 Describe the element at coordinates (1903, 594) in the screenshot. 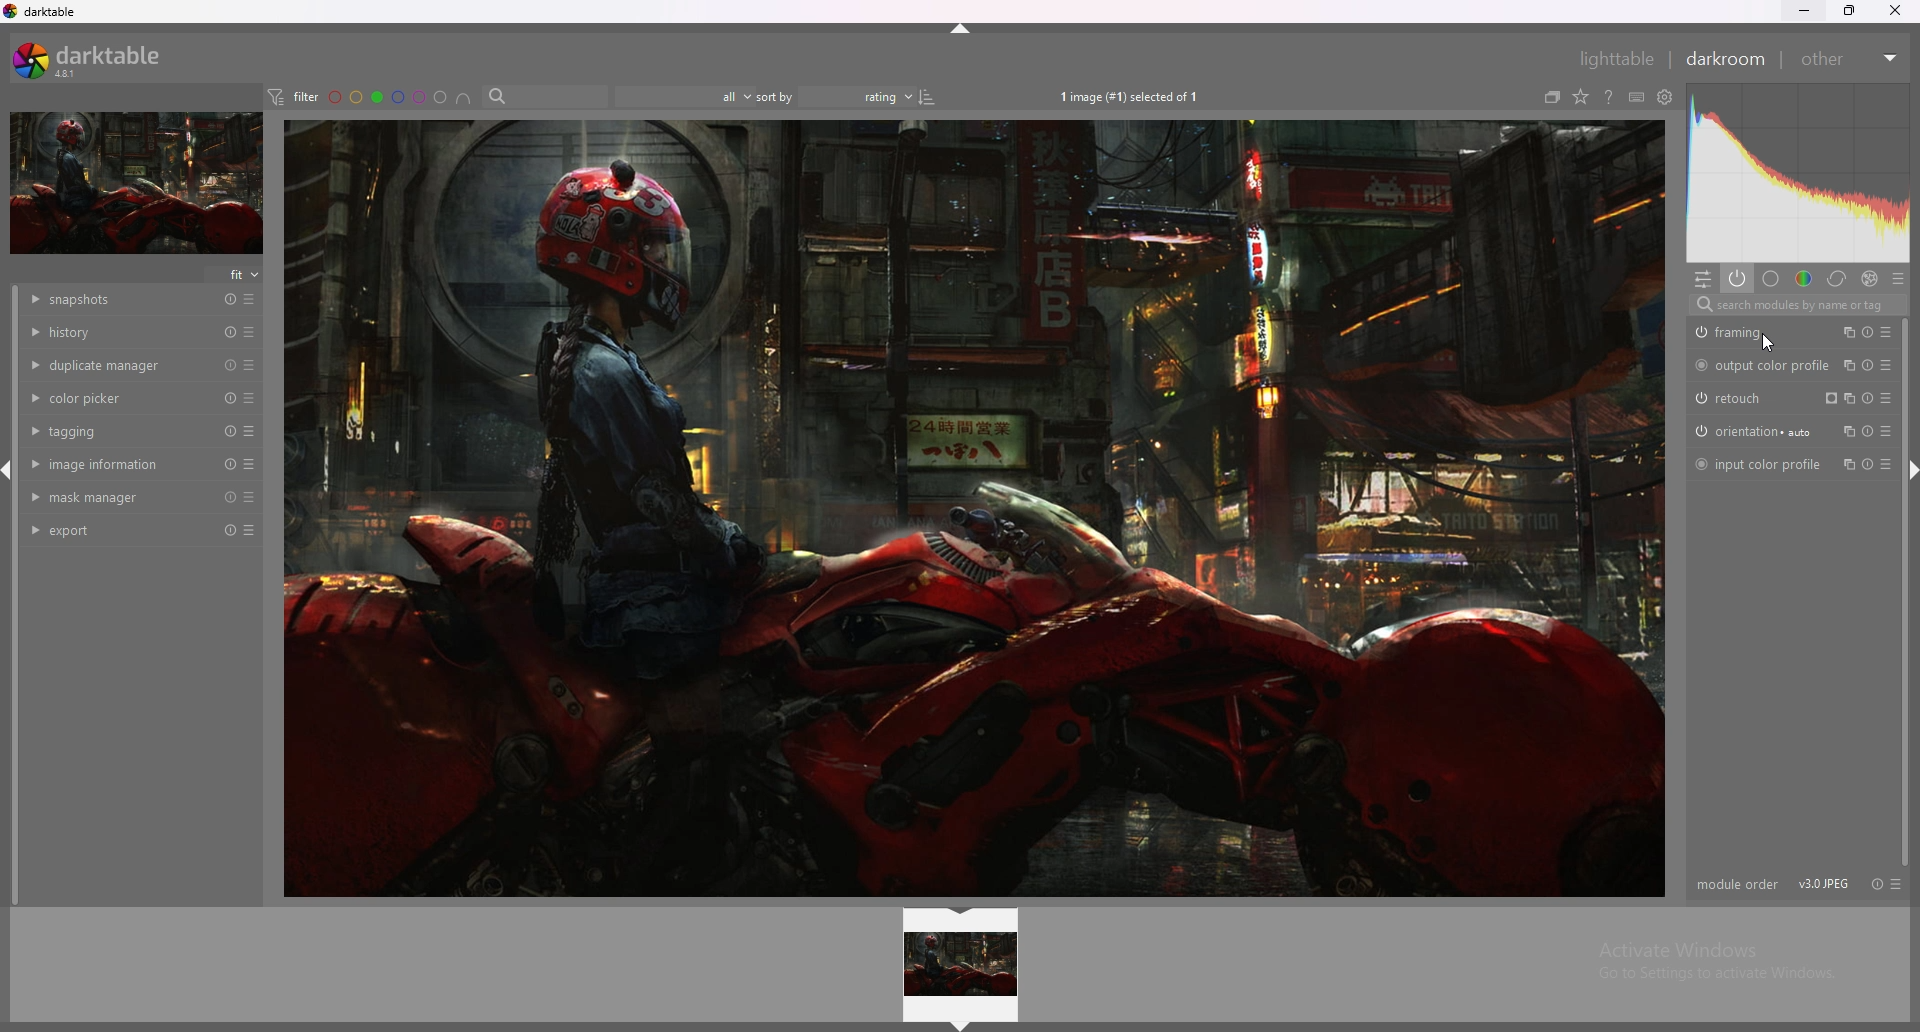

I see `scroll bar` at that location.